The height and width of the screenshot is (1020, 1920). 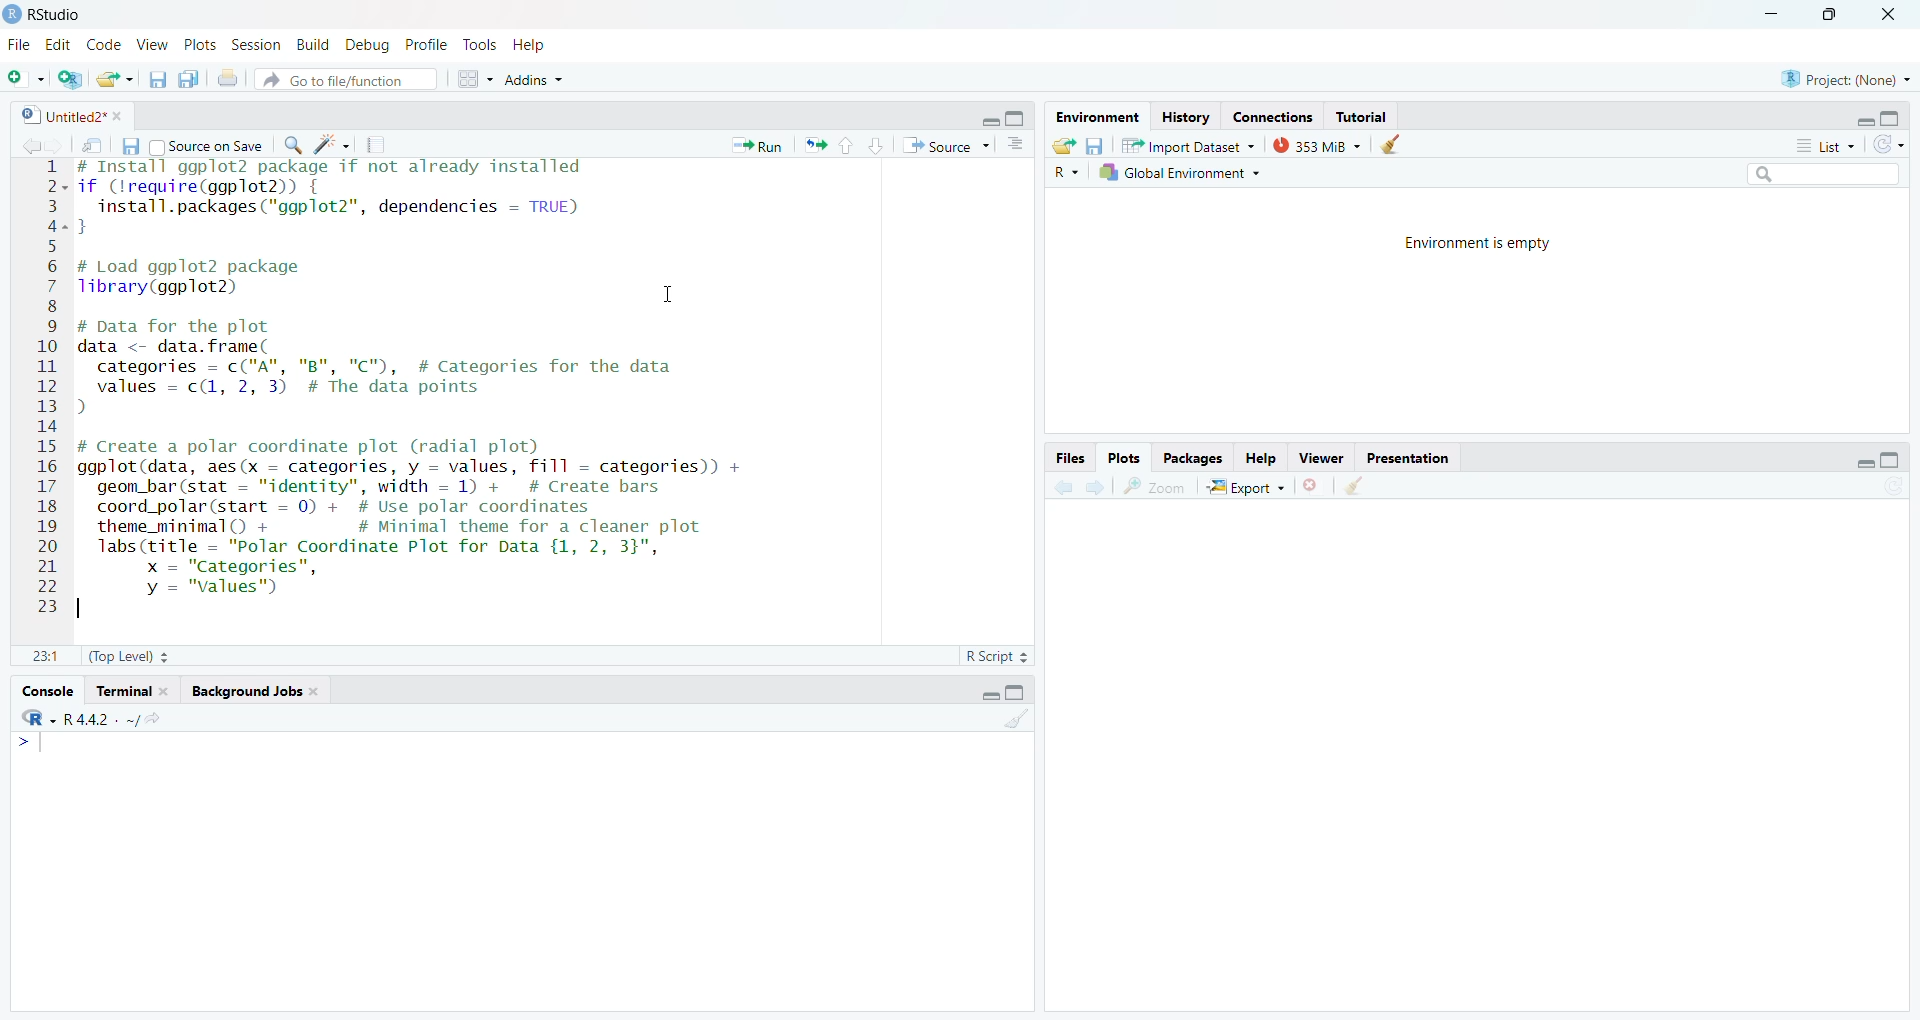 I want to click on  Import Dataset ~, so click(x=1187, y=148).